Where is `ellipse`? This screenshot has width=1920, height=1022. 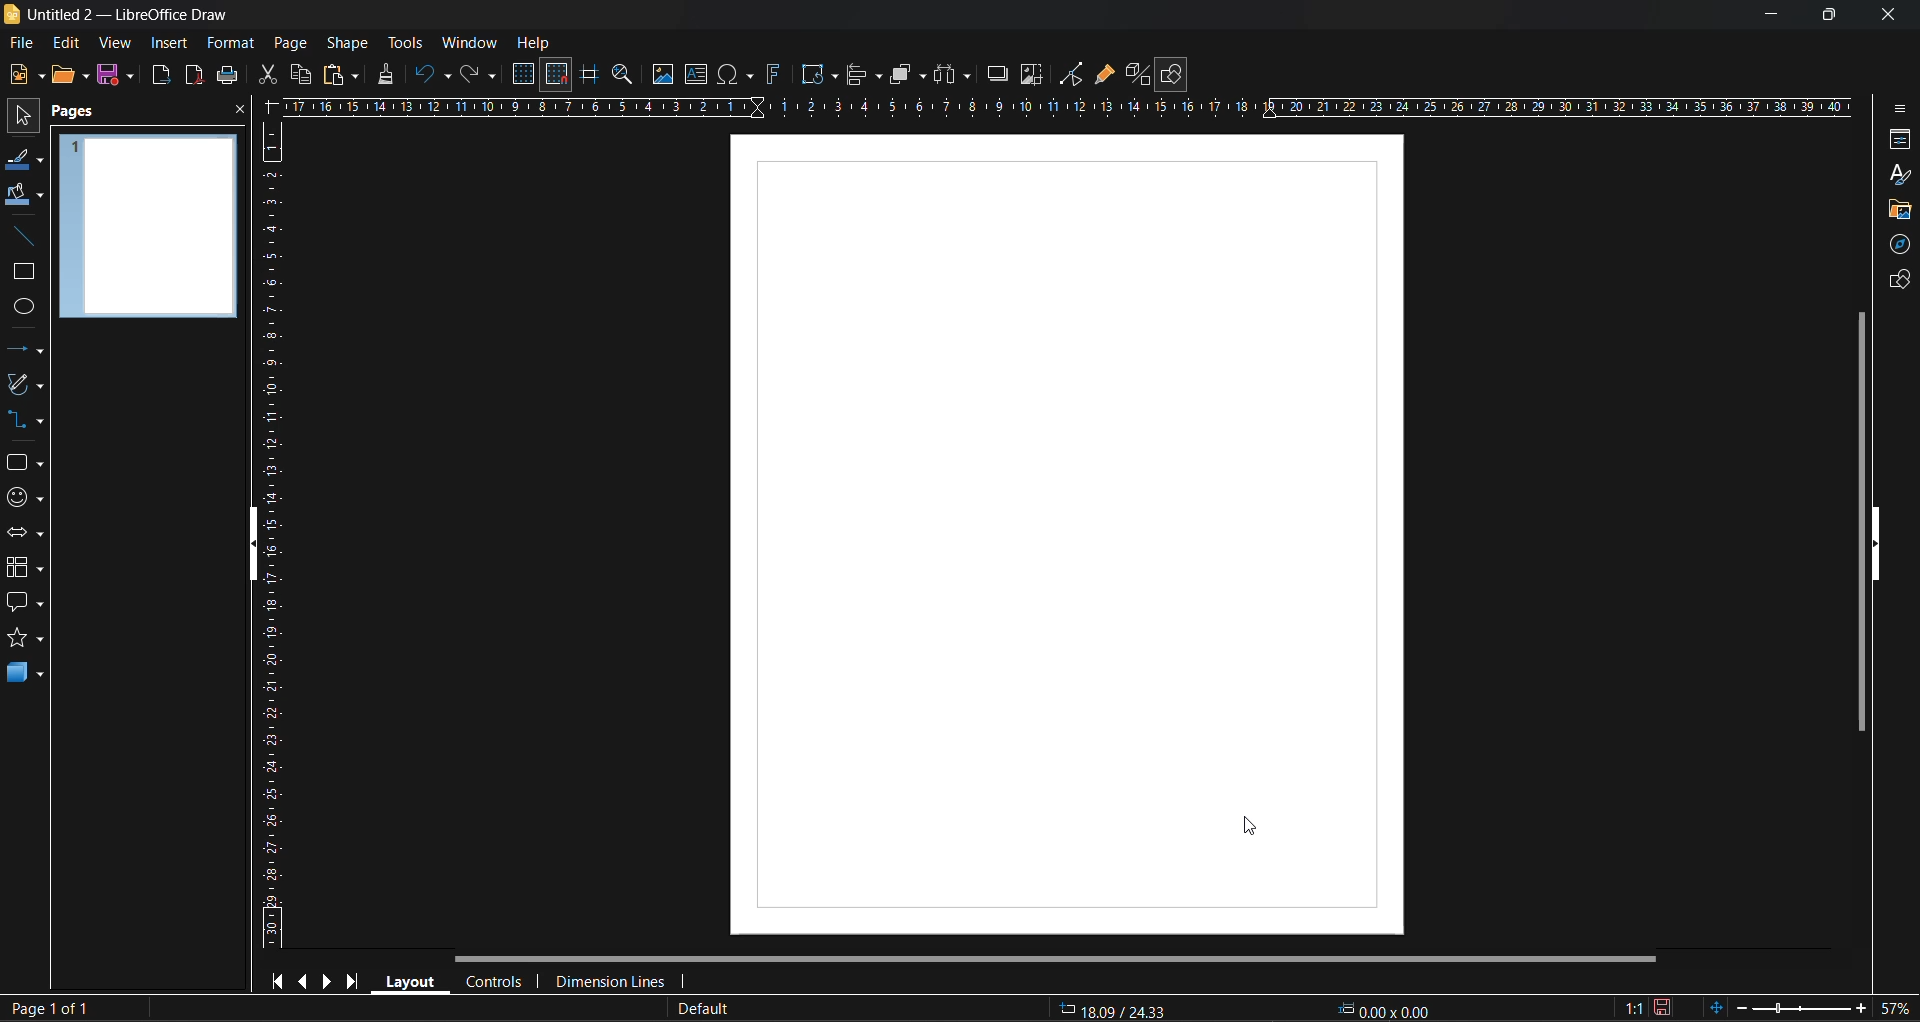
ellipse is located at coordinates (24, 310).